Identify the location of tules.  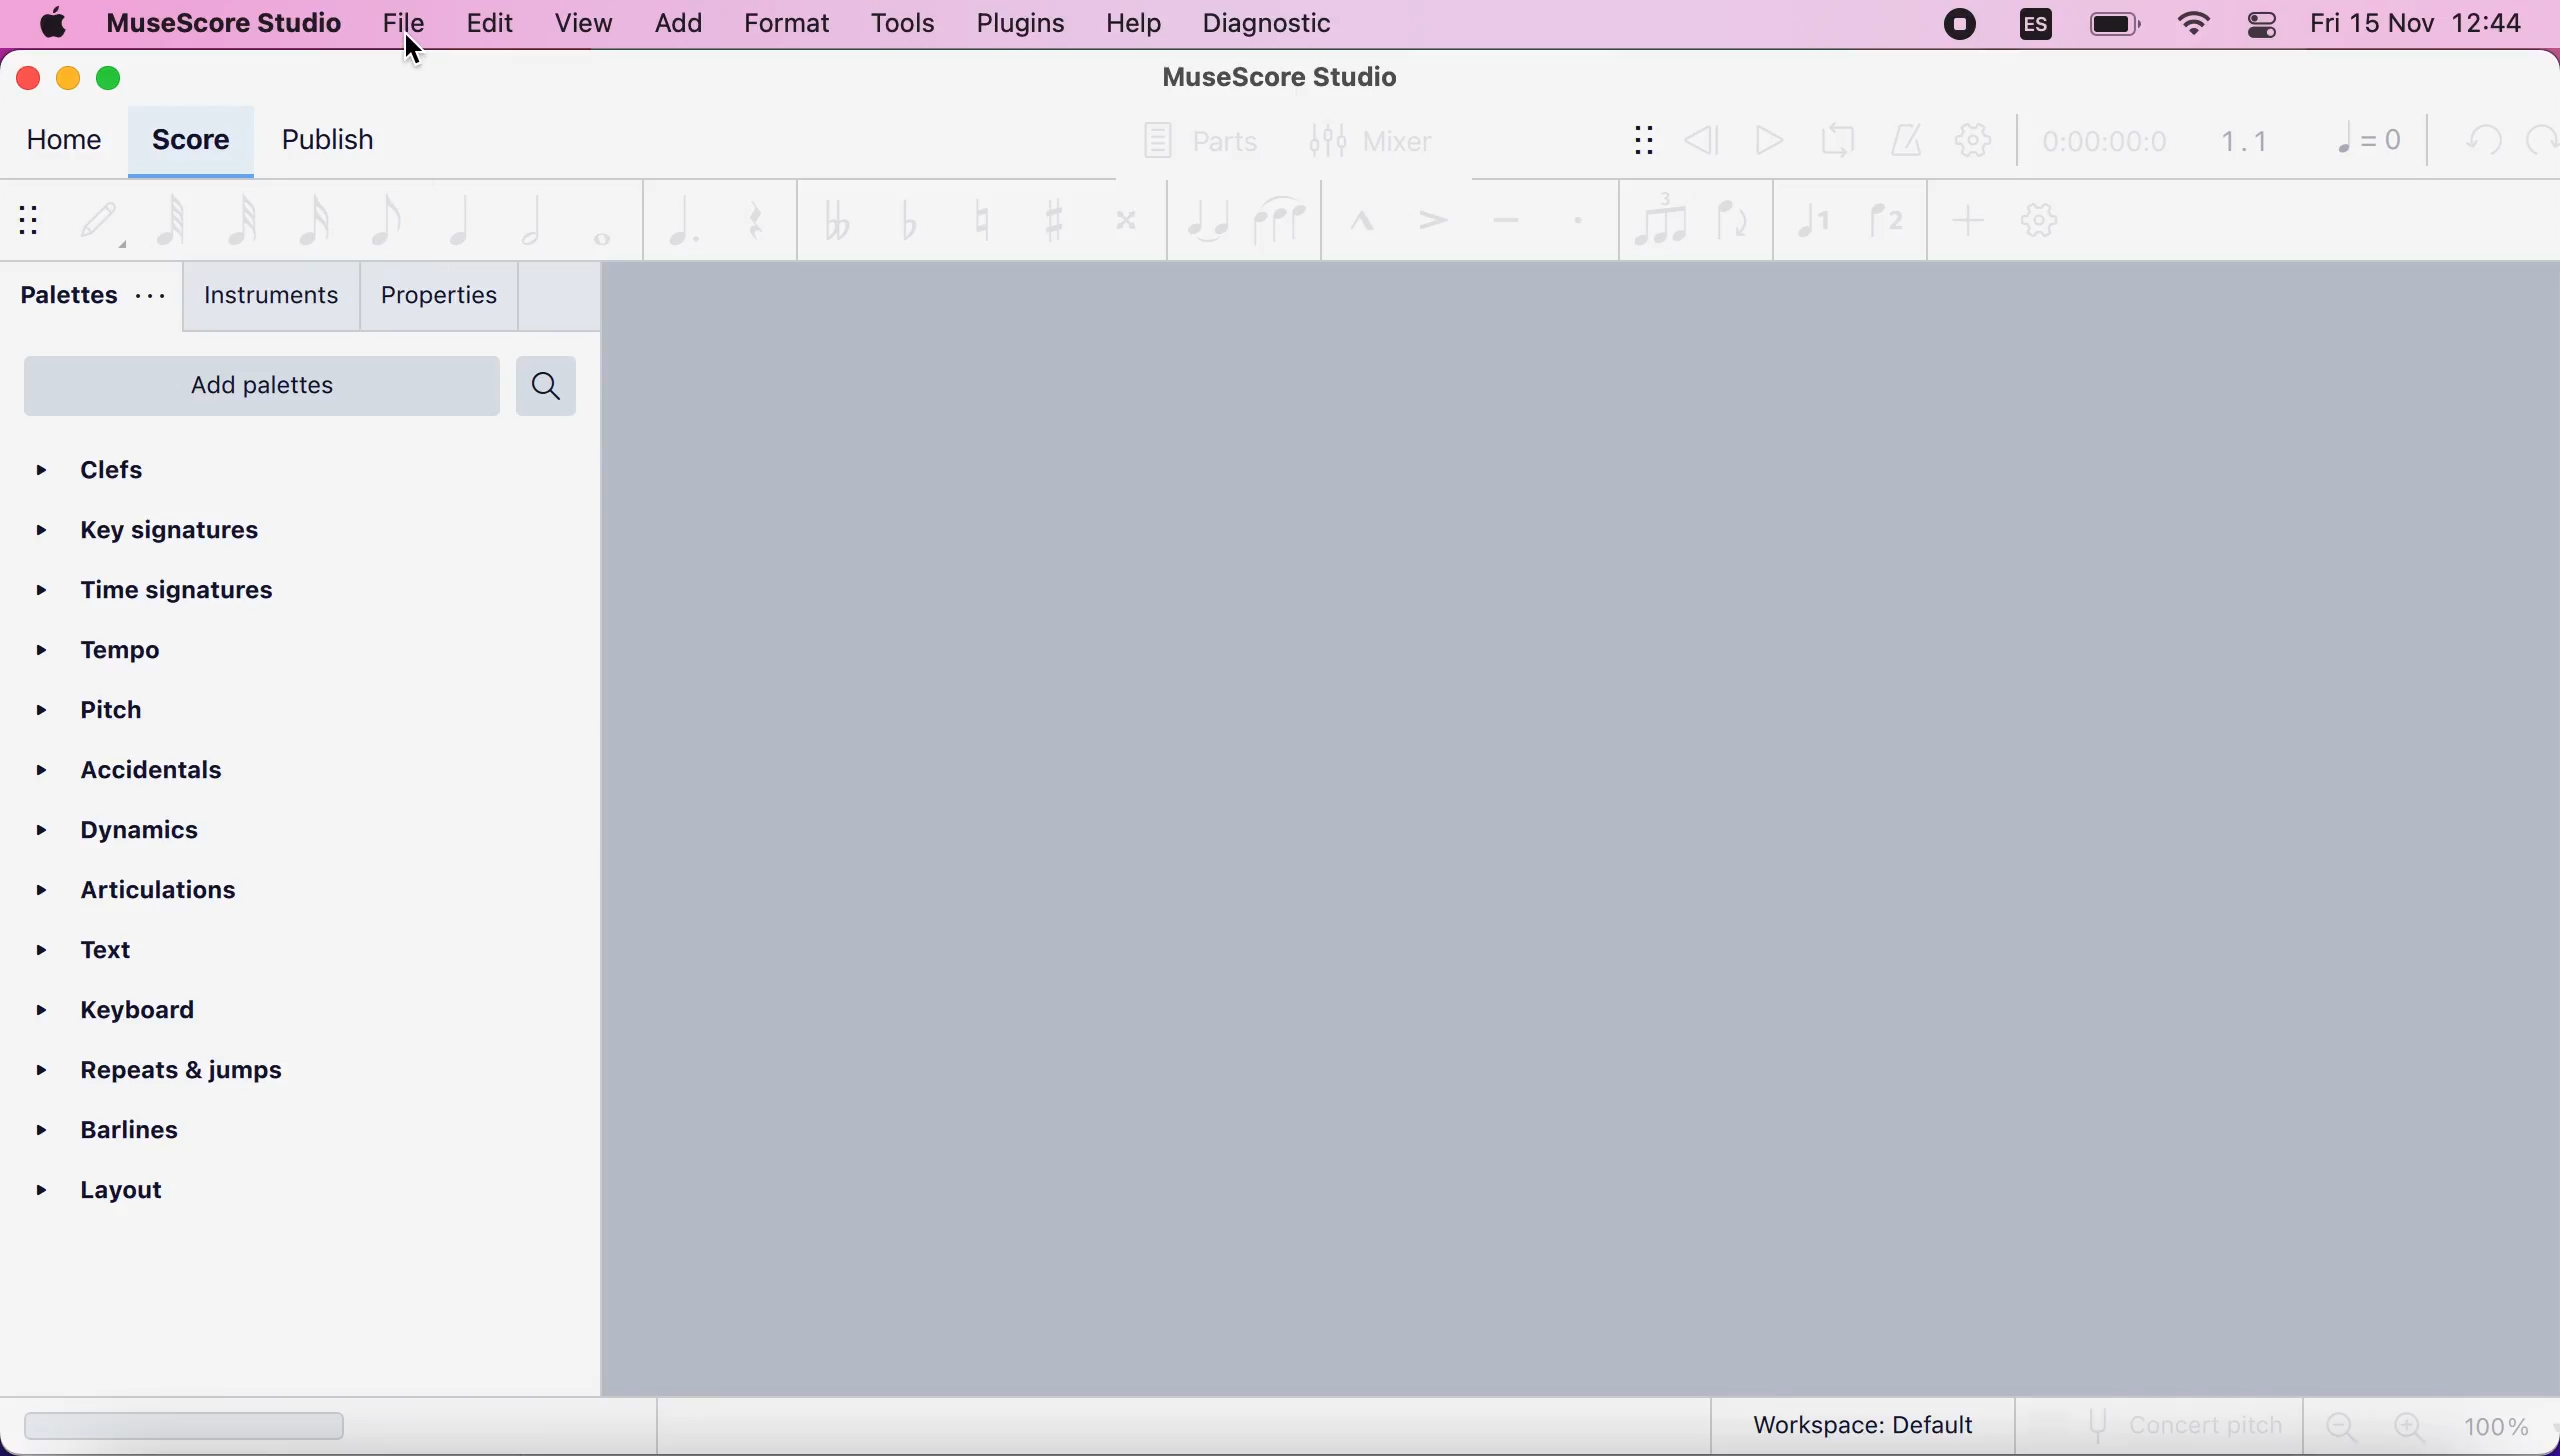
(1659, 216).